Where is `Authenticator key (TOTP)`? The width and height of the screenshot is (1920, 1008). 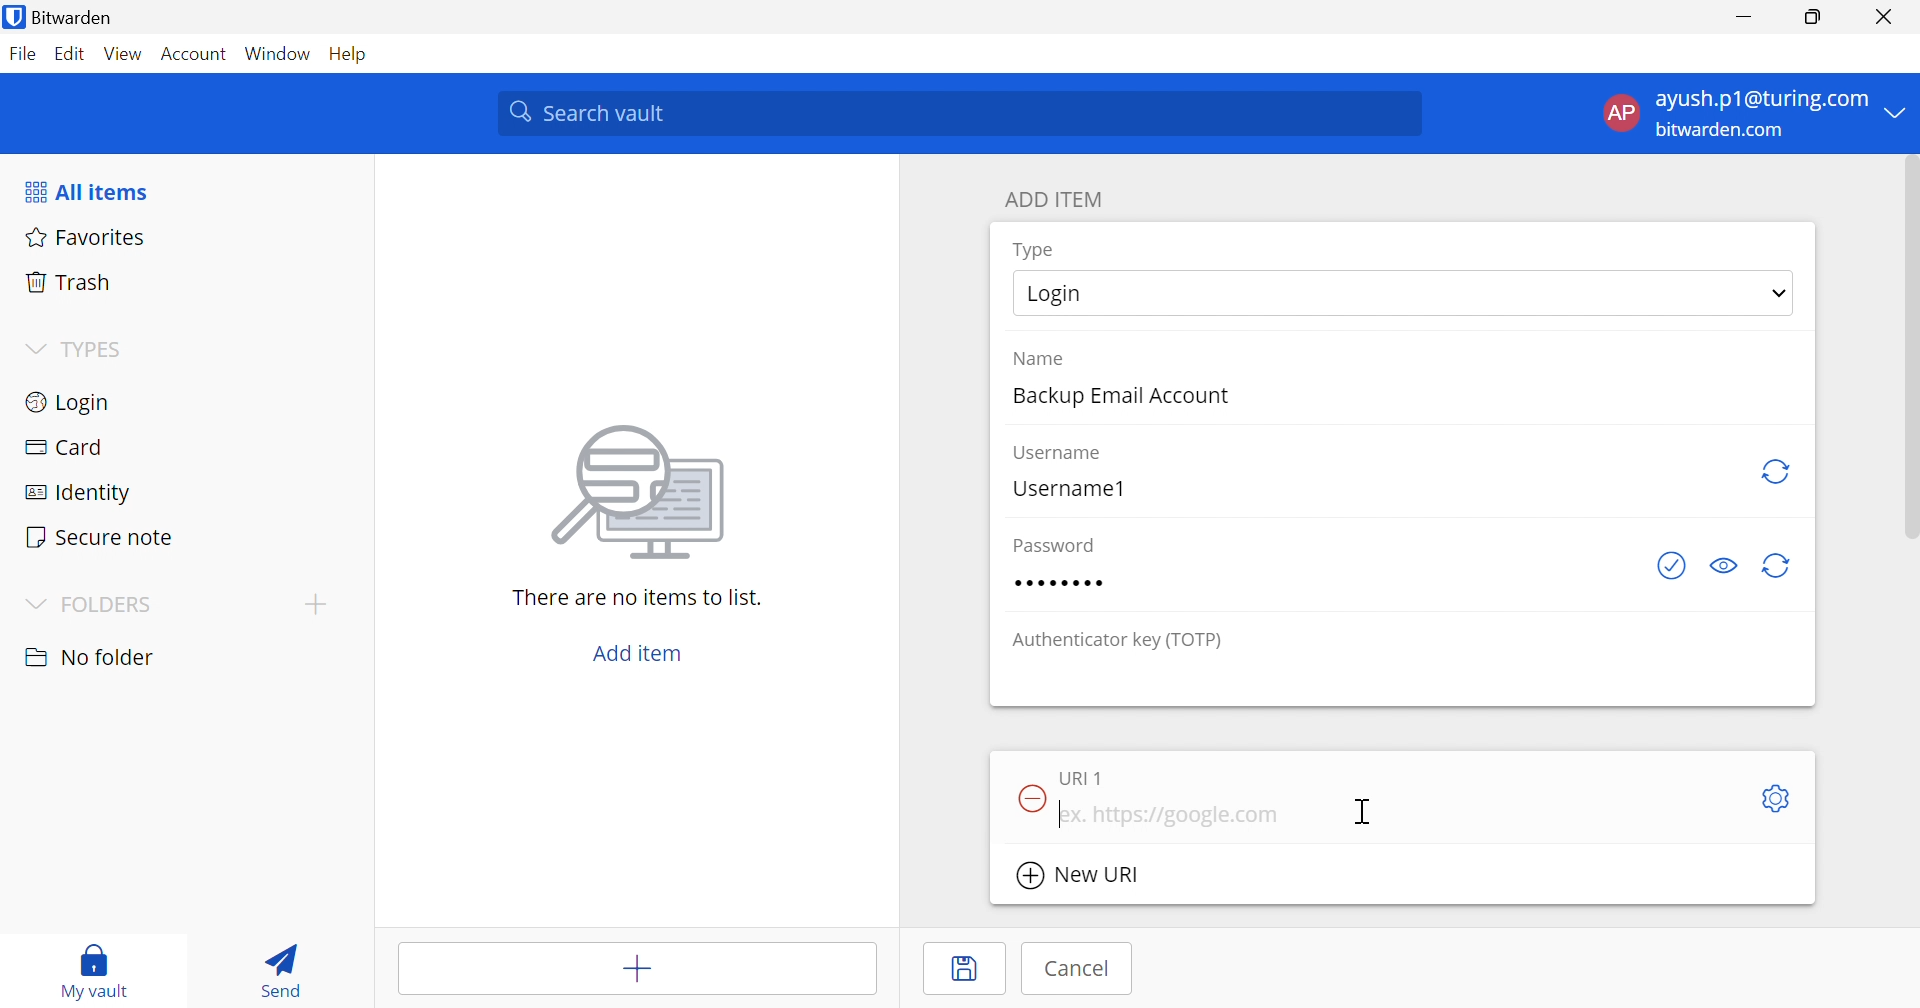 Authenticator key (TOTP) is located at coordinates (1117, 642).